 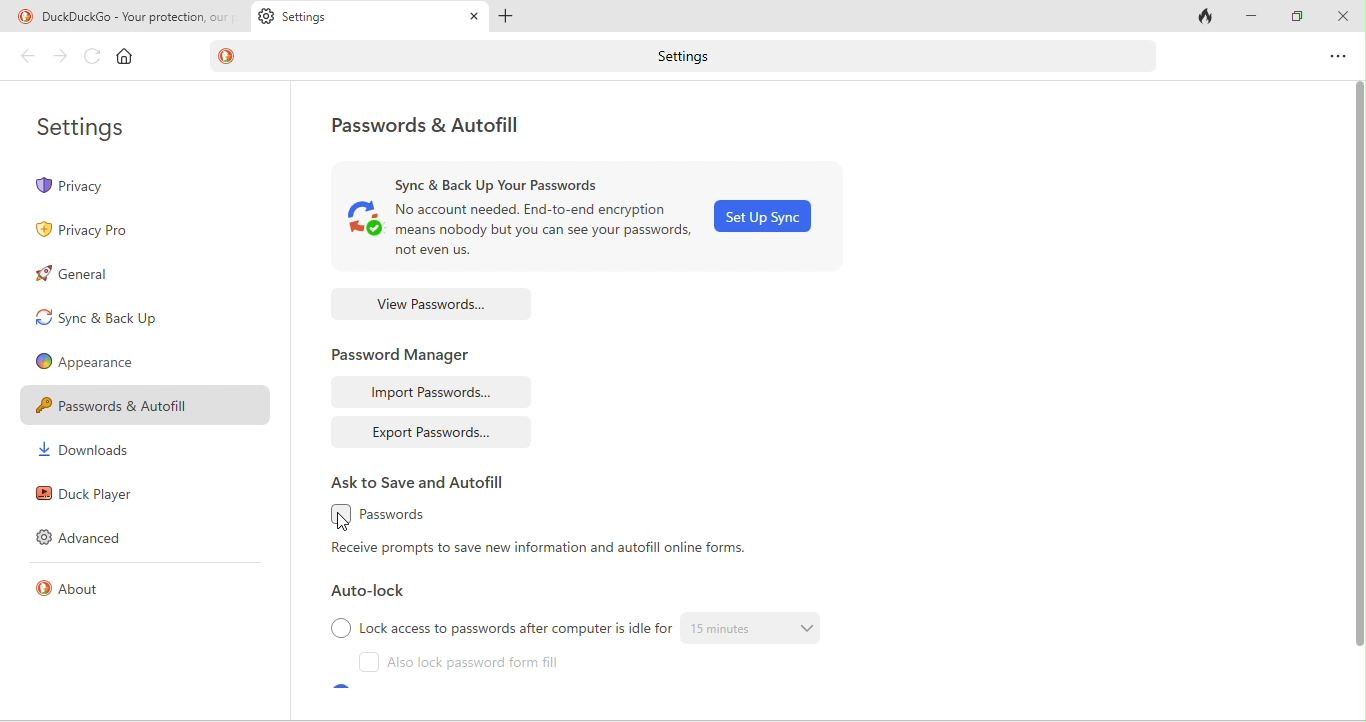 I want to click on settings, so click(x=100, y=125).